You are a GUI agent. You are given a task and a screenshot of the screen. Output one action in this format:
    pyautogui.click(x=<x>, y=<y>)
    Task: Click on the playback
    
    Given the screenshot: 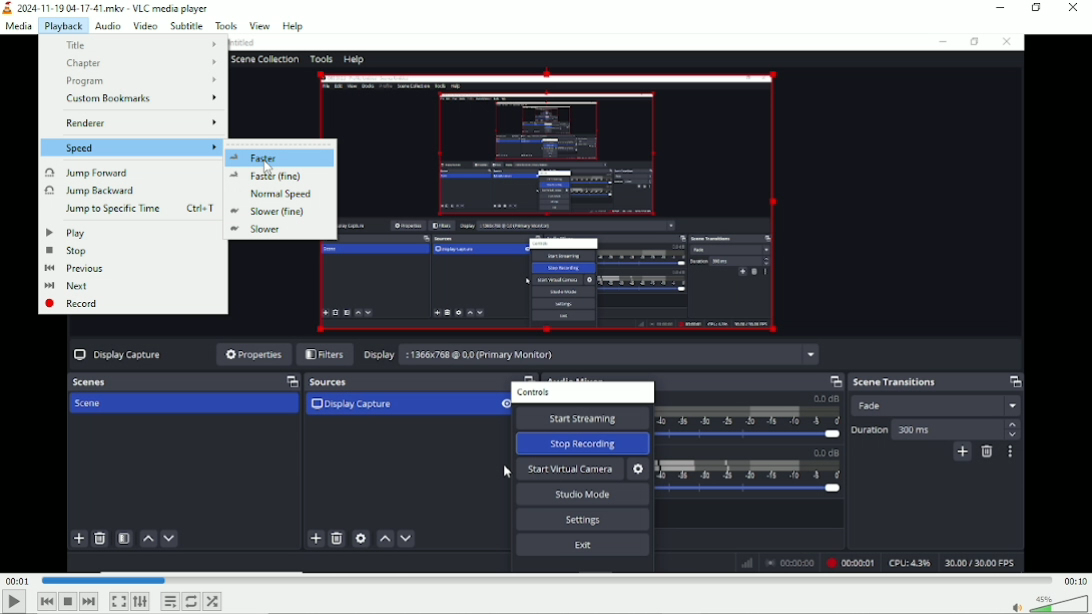 What is the action you would take?
    pyautogui.click(x=63, y=25)
    